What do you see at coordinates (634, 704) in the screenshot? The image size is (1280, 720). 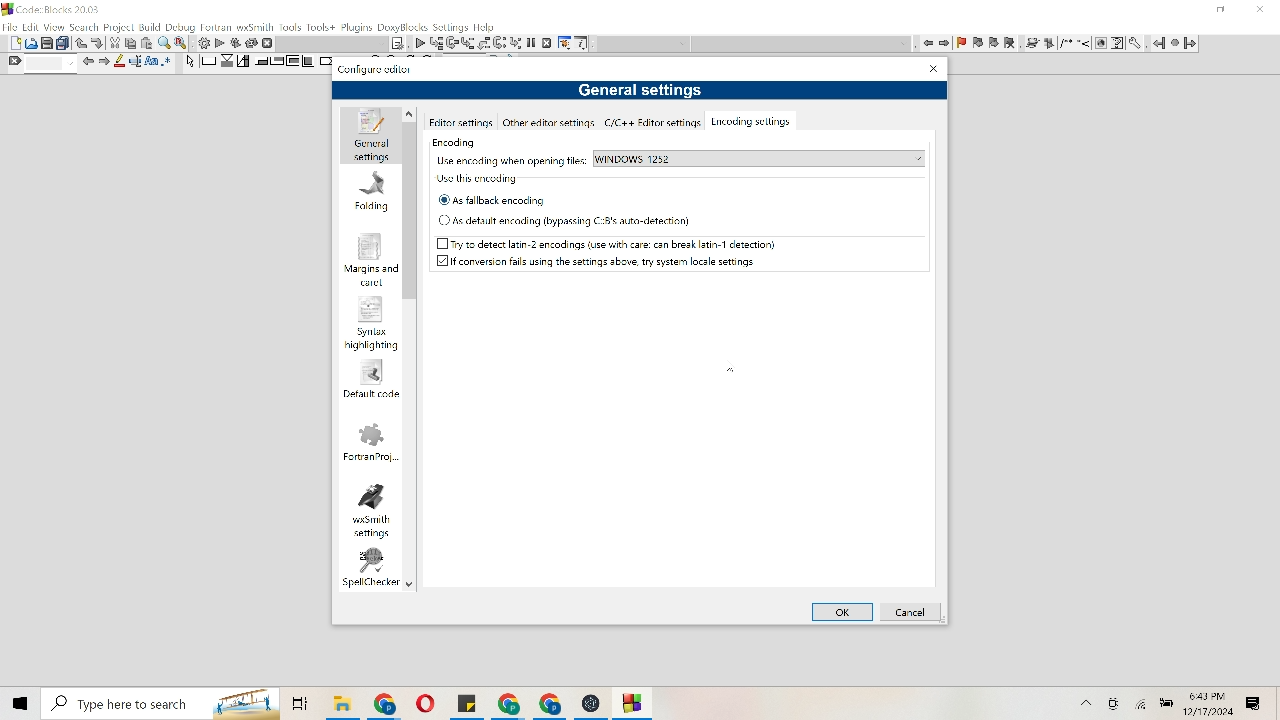 I see `File` at bounding box center [634, 704].